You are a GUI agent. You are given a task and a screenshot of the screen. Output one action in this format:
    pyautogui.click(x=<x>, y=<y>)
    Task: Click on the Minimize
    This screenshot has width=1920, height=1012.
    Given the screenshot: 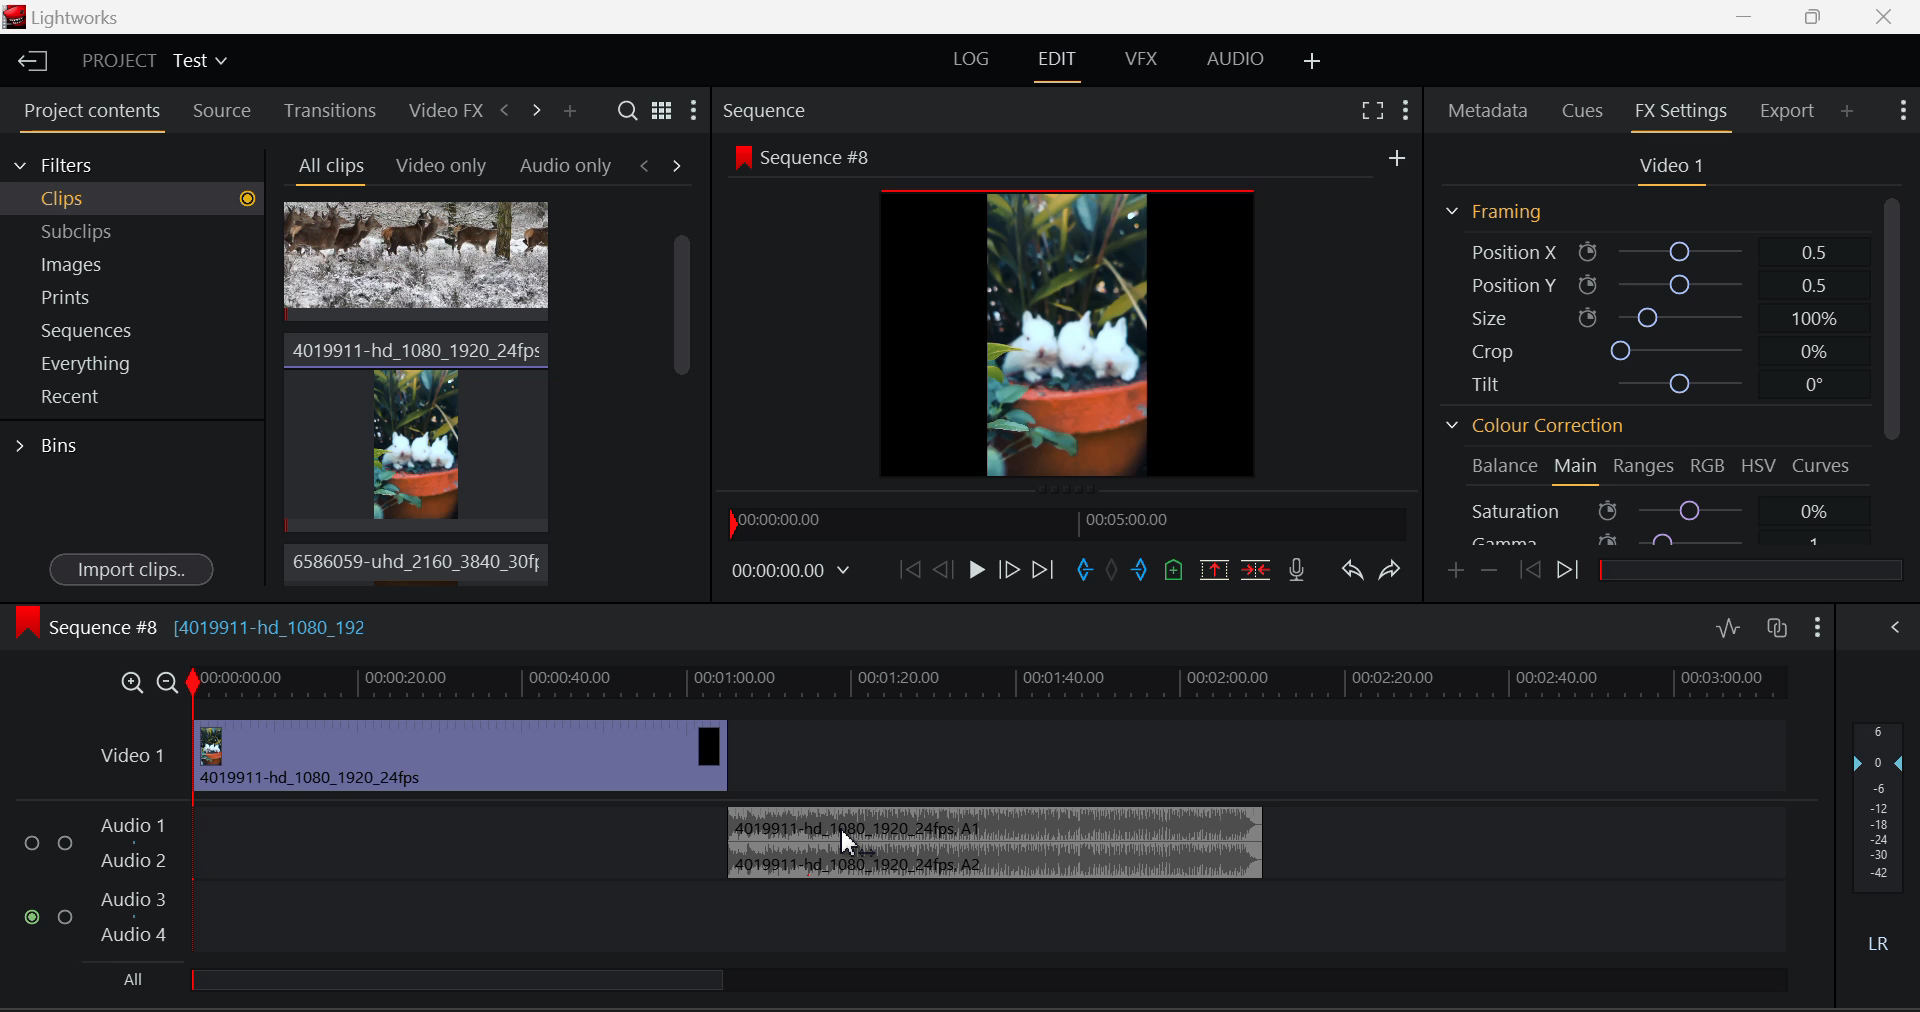 What is the action you would take?
    pyautogui.click(x=1817, y=17)
    